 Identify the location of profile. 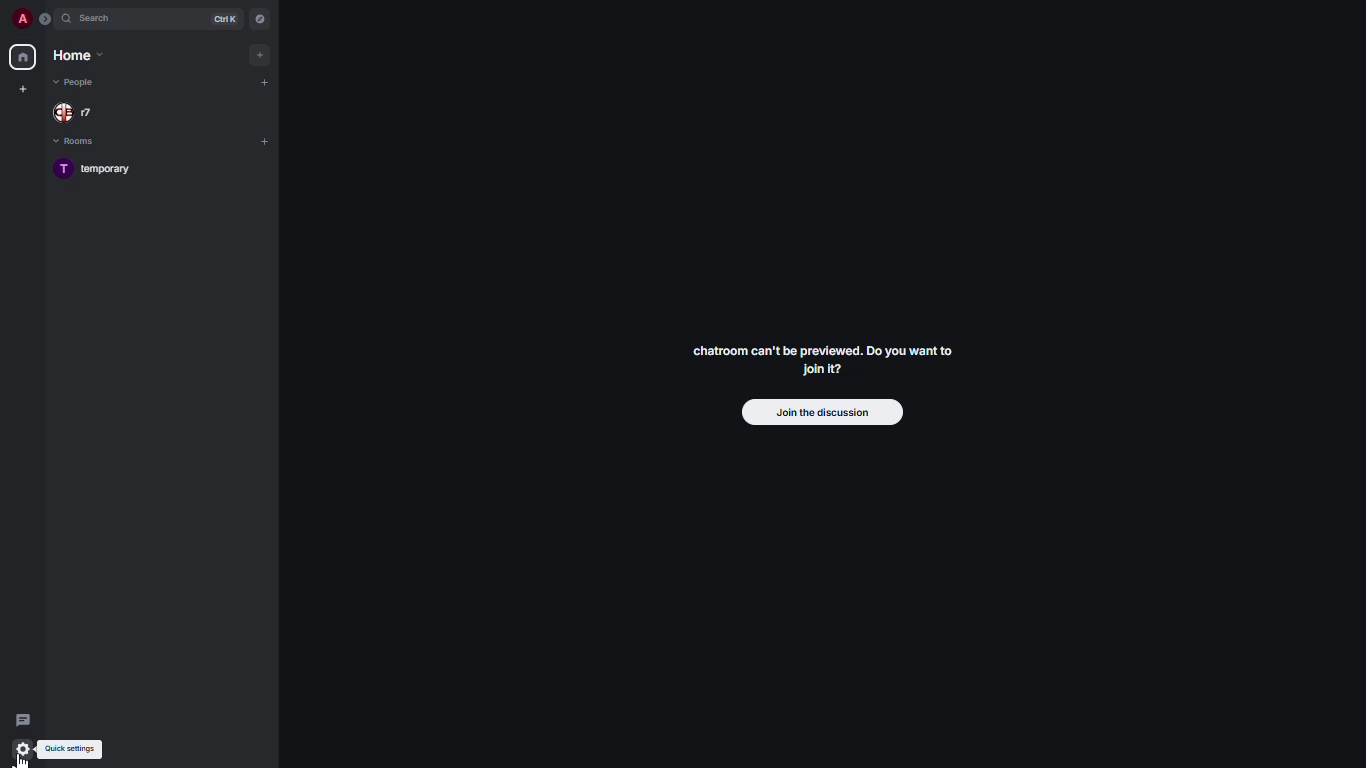
(24, 18).